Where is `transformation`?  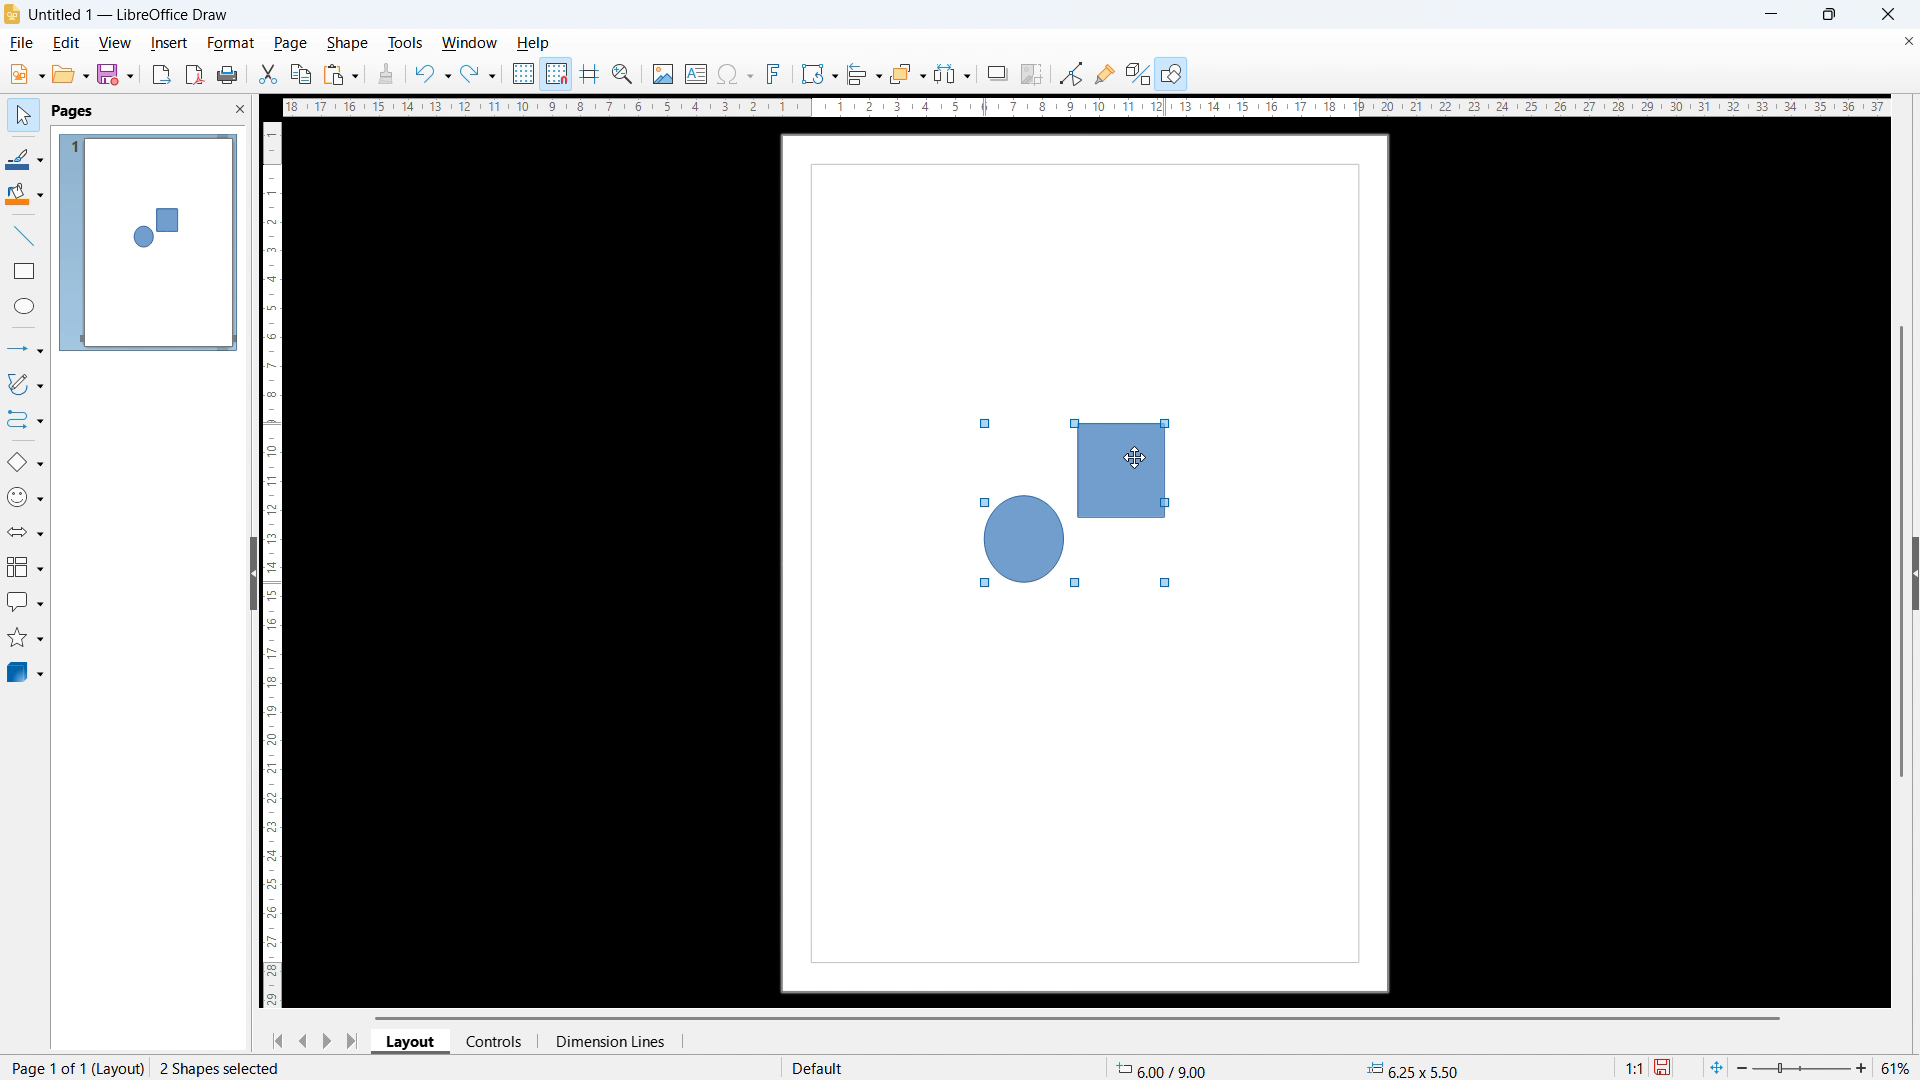
transformation is located at coordinates (818, 75).